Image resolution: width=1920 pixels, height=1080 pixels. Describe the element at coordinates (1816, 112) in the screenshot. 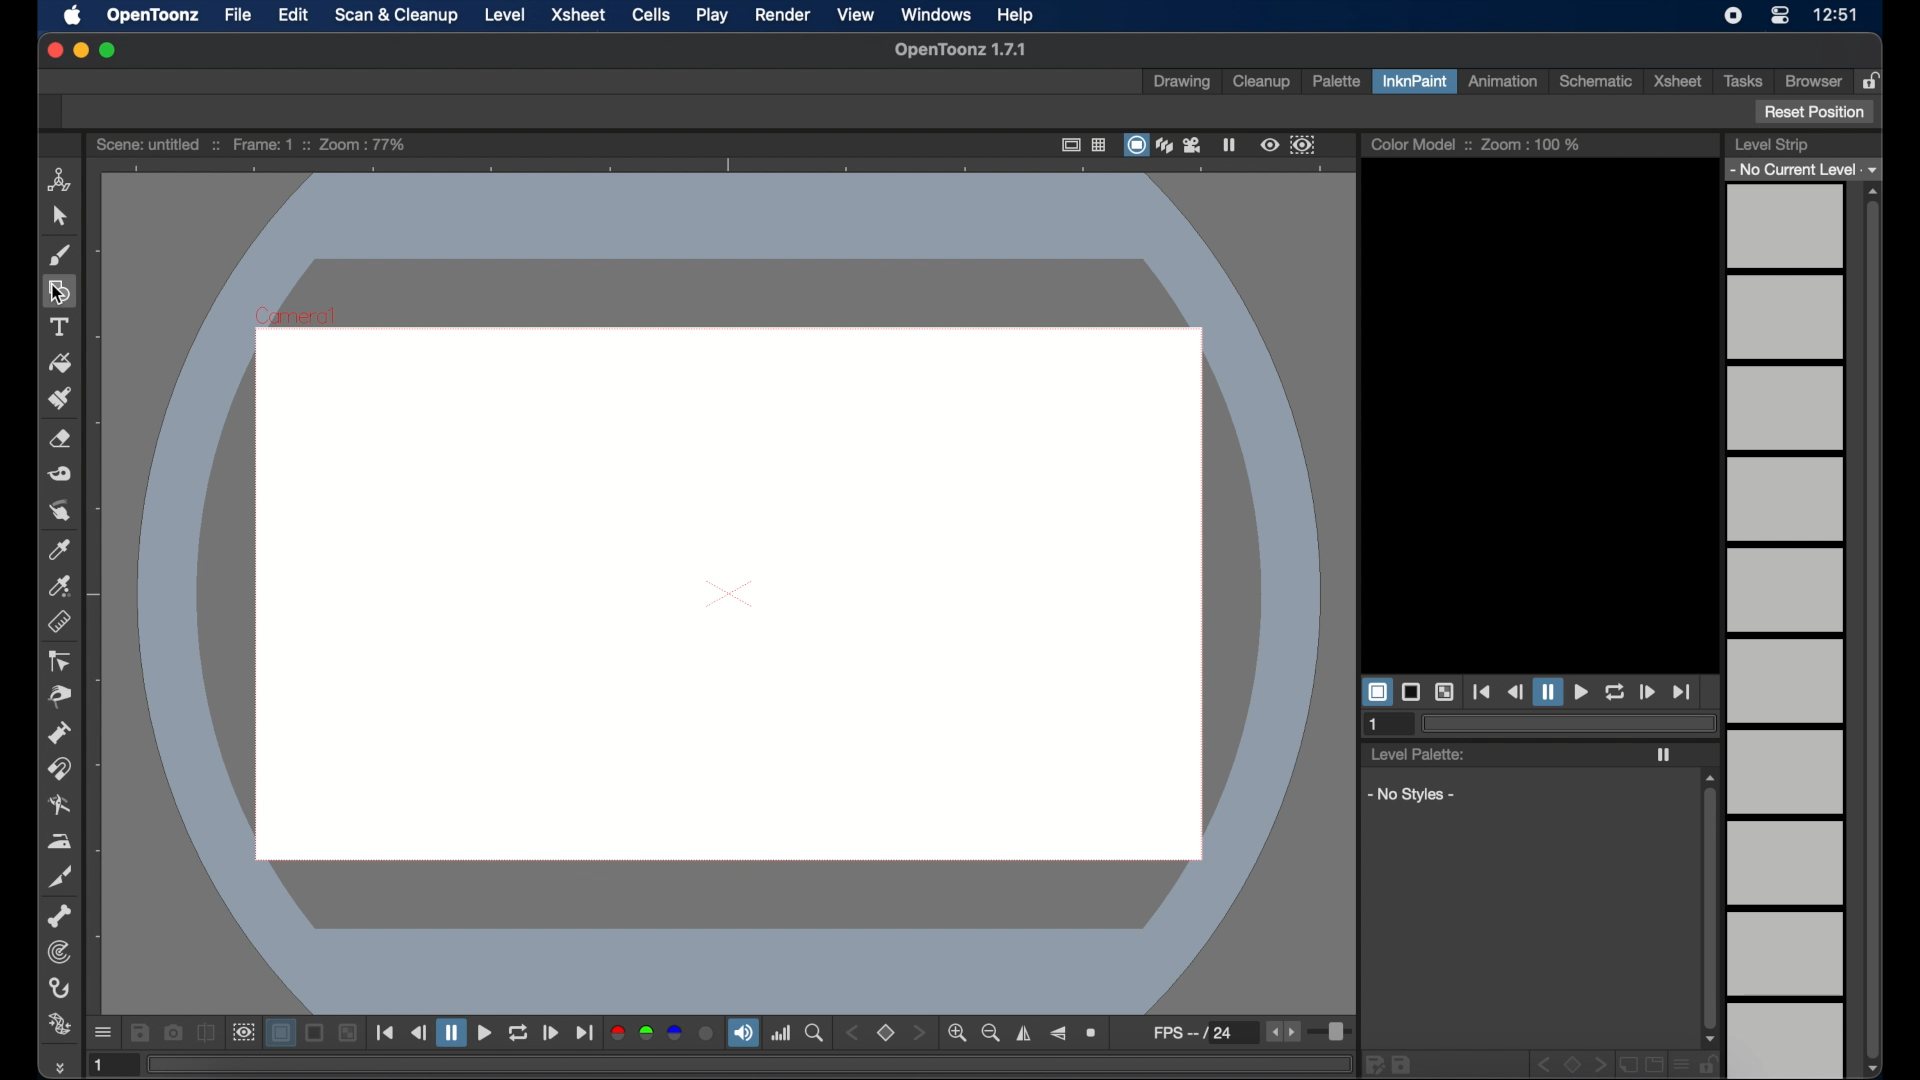

I see `reset position` at that location.